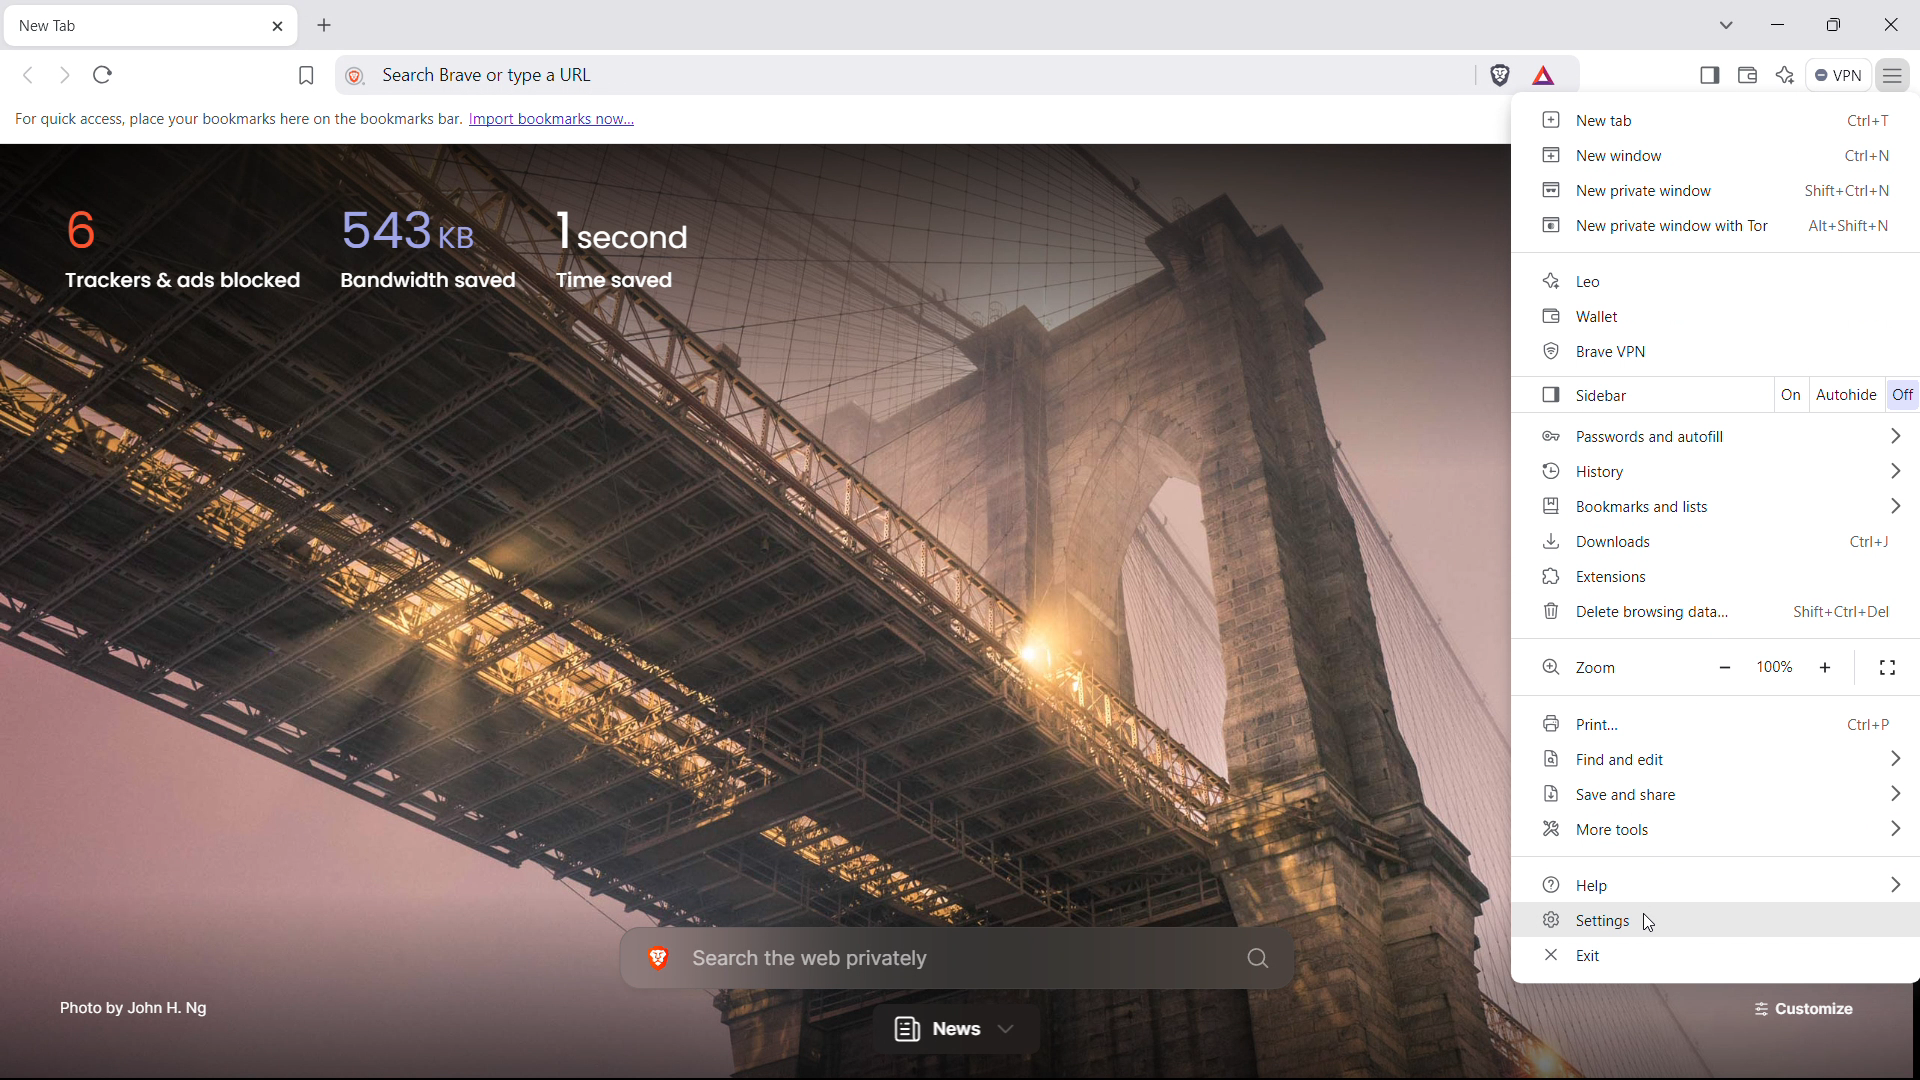  I want to click on print, so click(1716, 722).